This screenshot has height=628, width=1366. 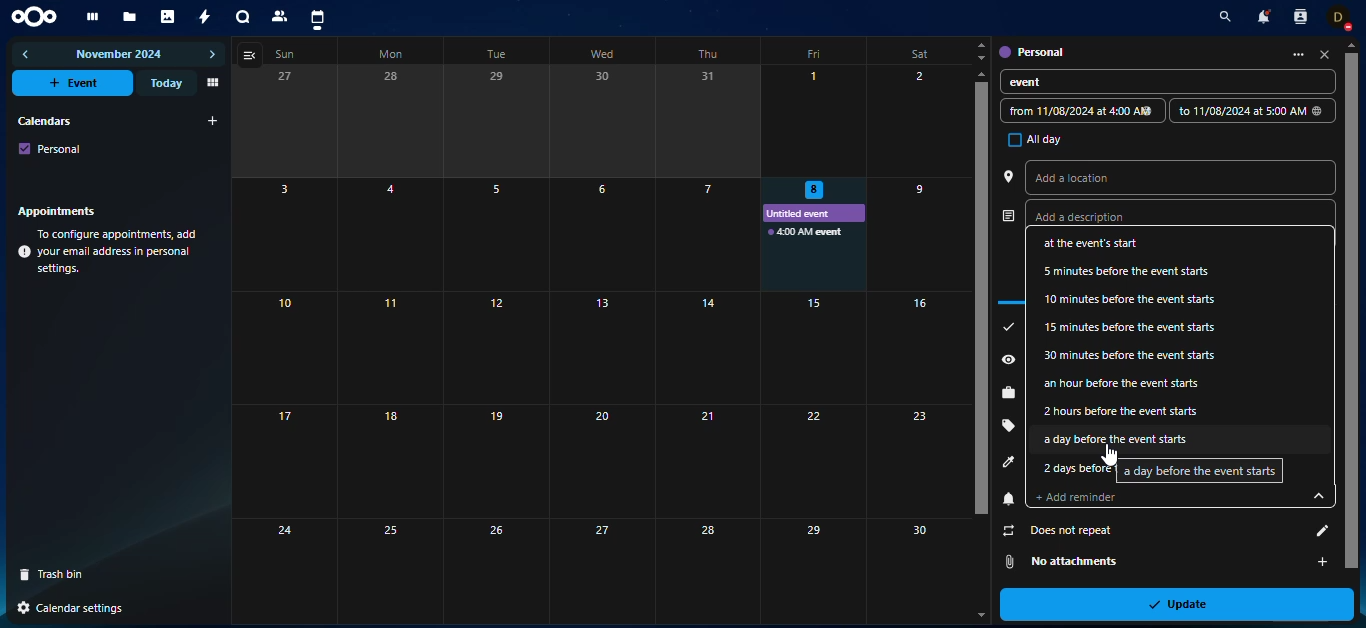 What do you see at coordinates (1105, 243) in the screenshot?
I see `at the event's start` at bounding box center [1105, 243].